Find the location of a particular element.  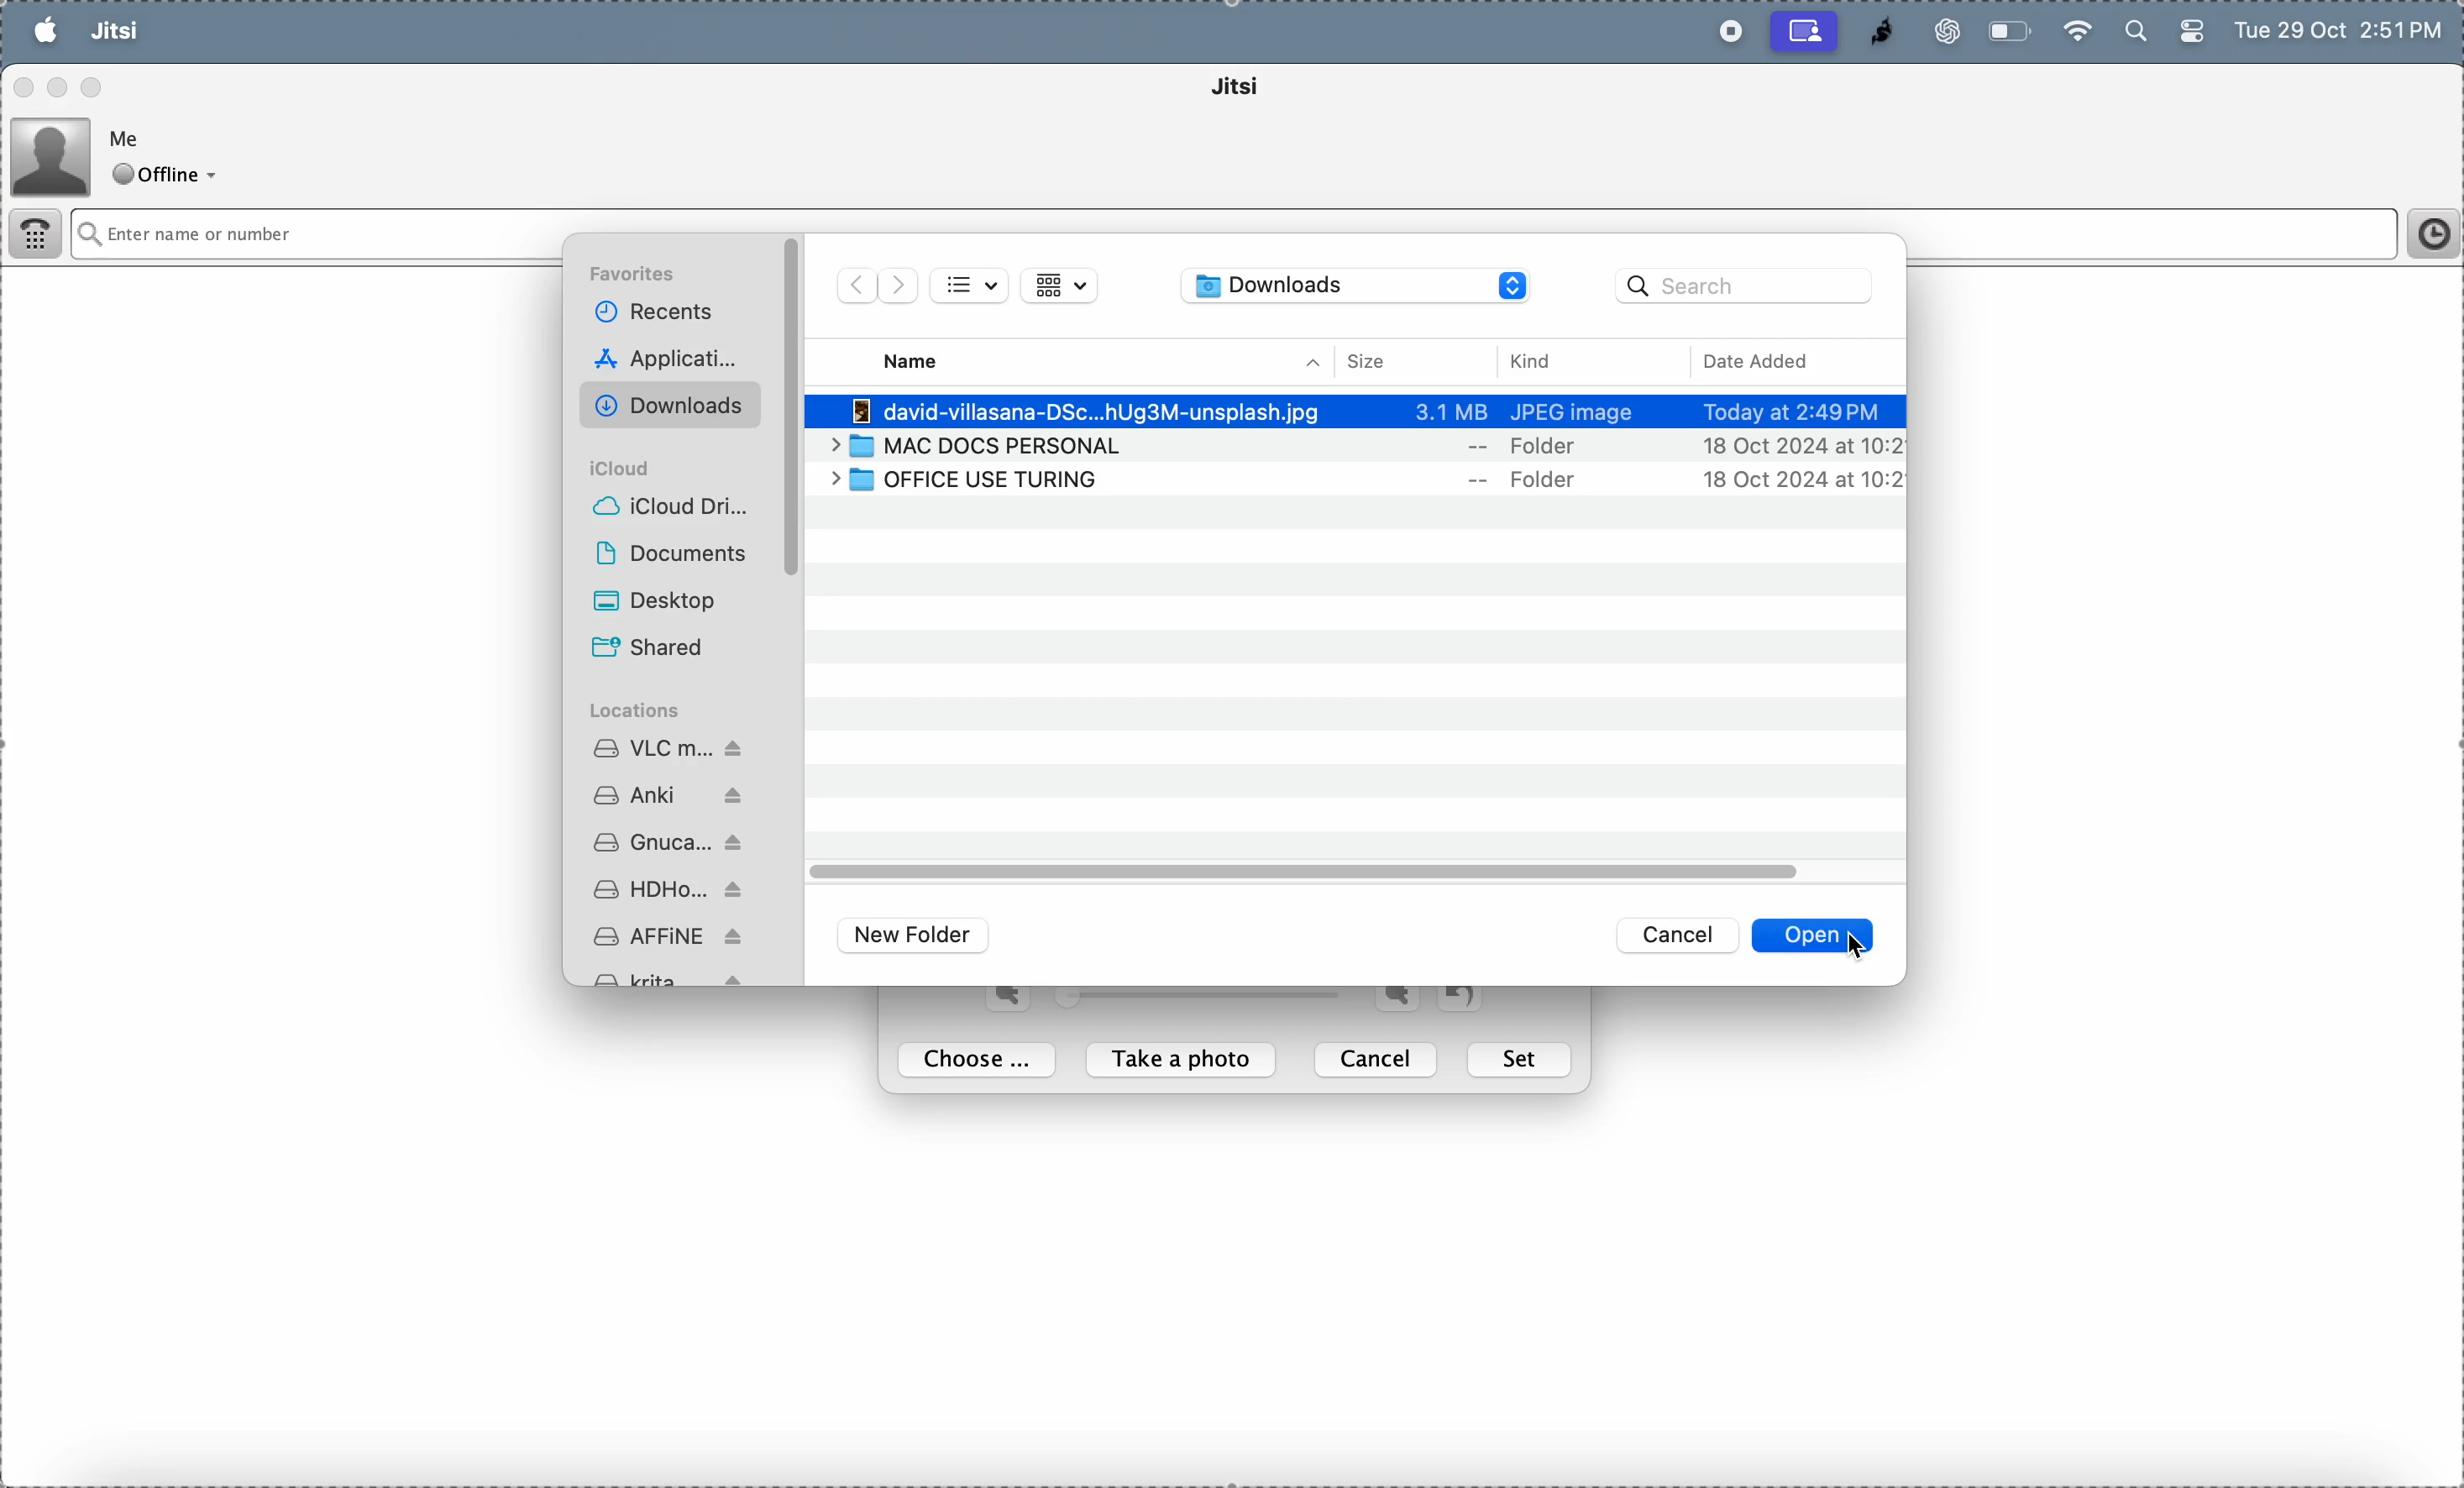

forward is located at coordinates (898, 285).